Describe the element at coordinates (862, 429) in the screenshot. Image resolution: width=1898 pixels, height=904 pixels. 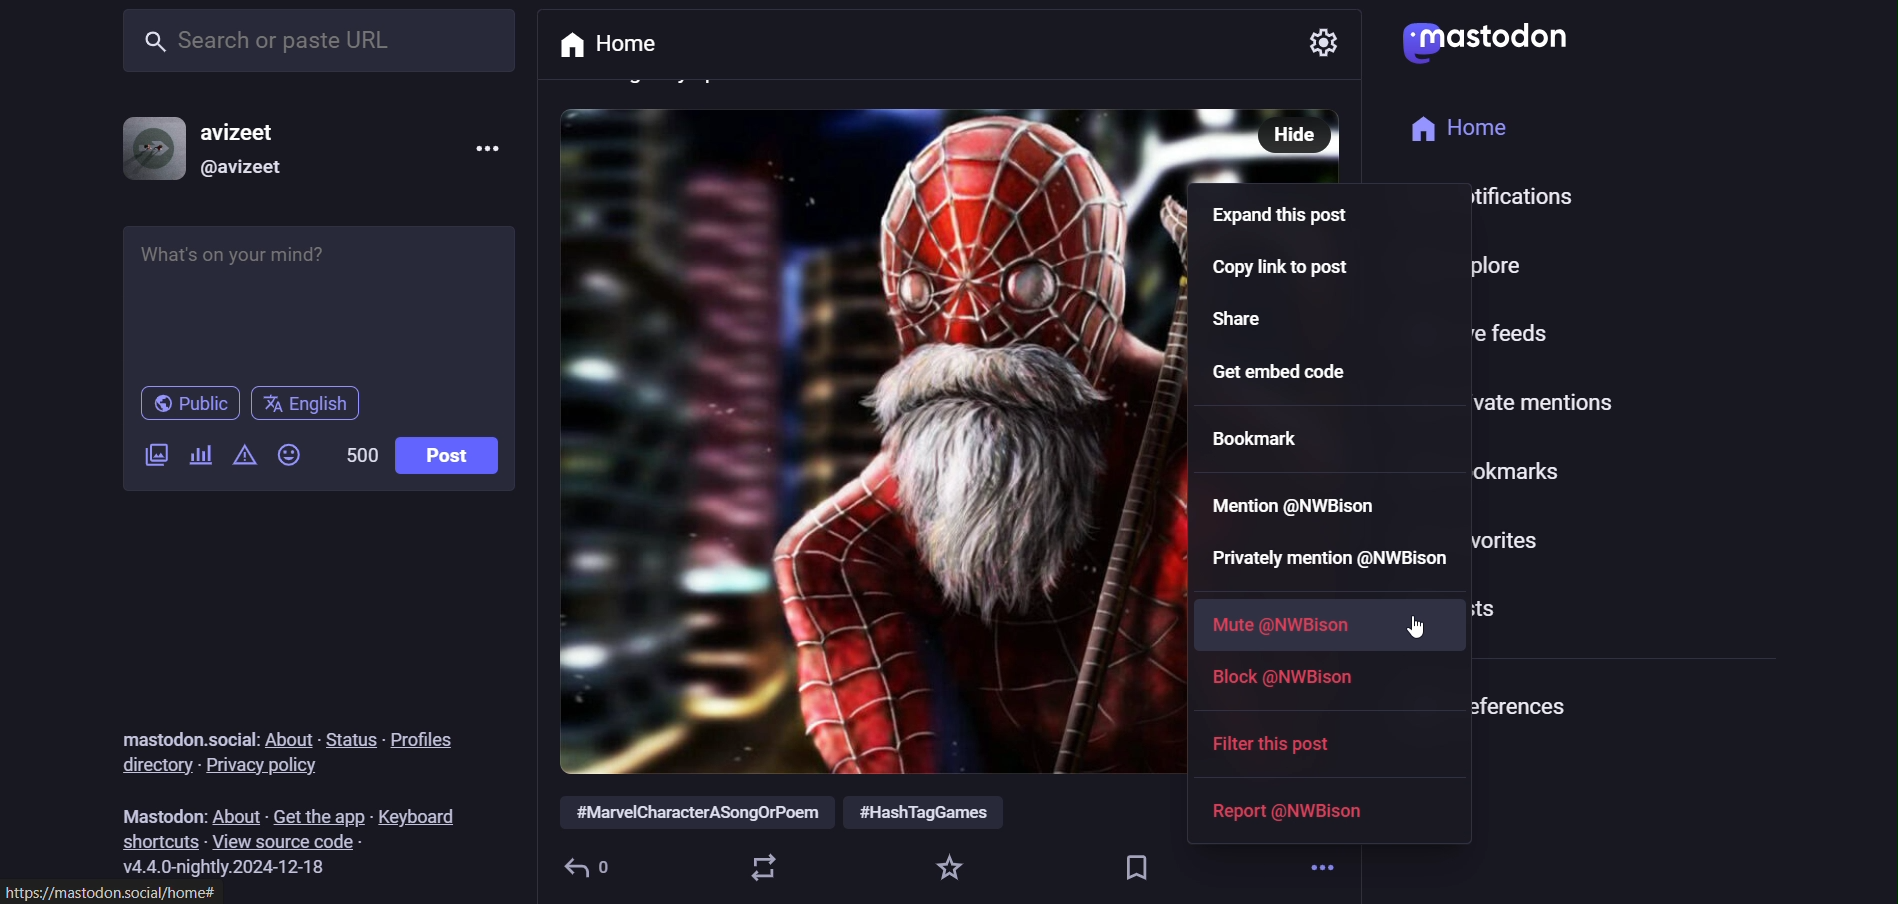
I see `image` at that location.